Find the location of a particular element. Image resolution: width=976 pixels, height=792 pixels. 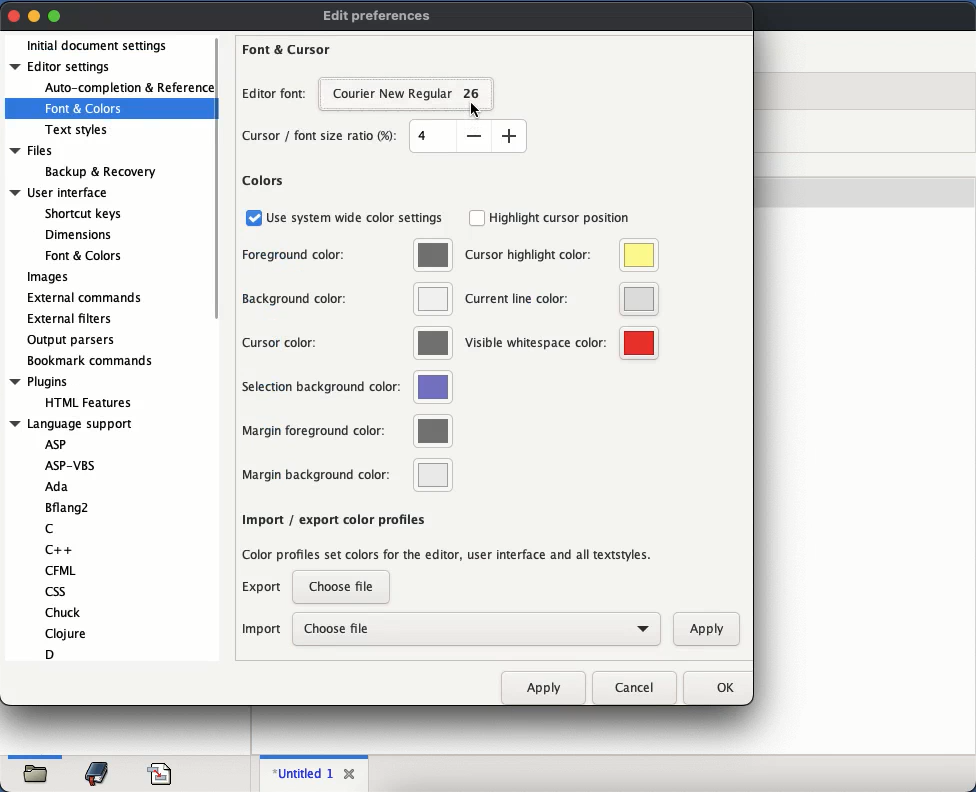

cursor highlight color is located at coordinates (533, 254).